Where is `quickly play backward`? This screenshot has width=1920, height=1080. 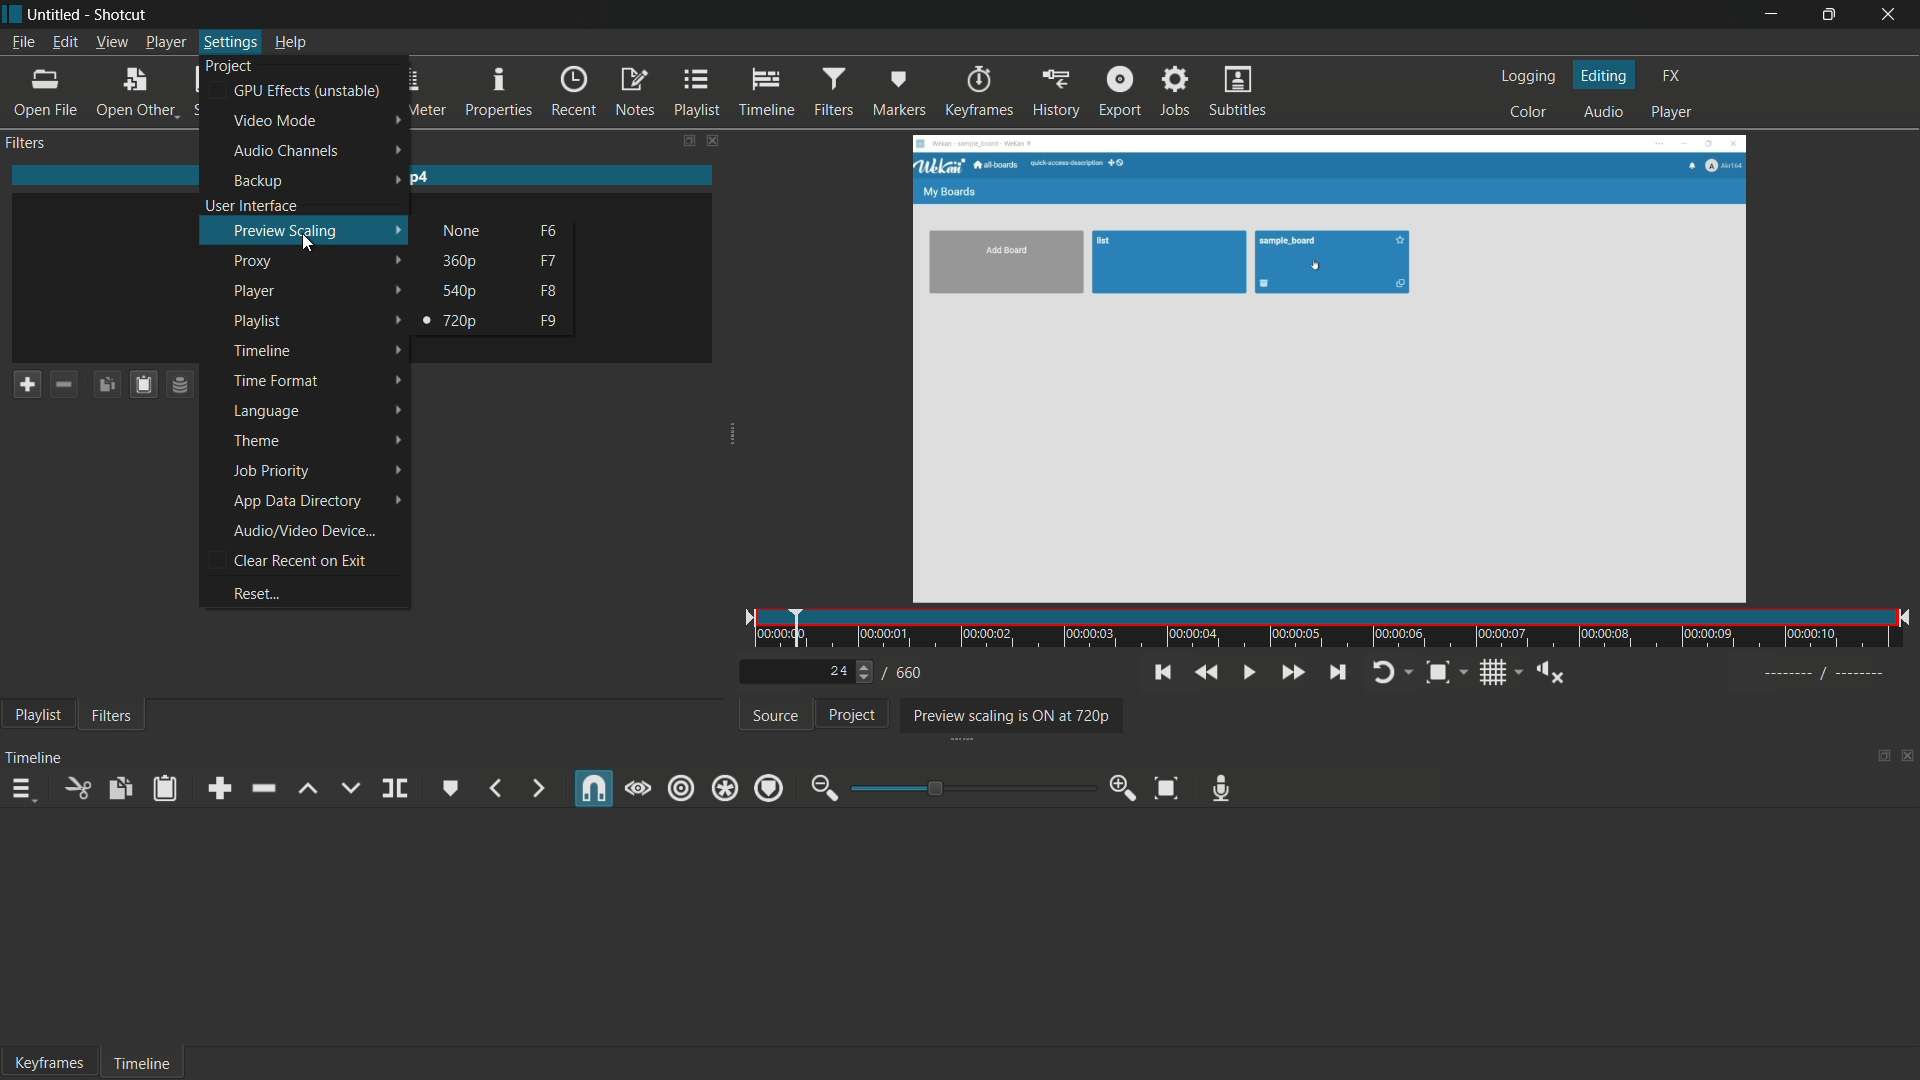 quickly play backward is located at coordinates (1208, 673).